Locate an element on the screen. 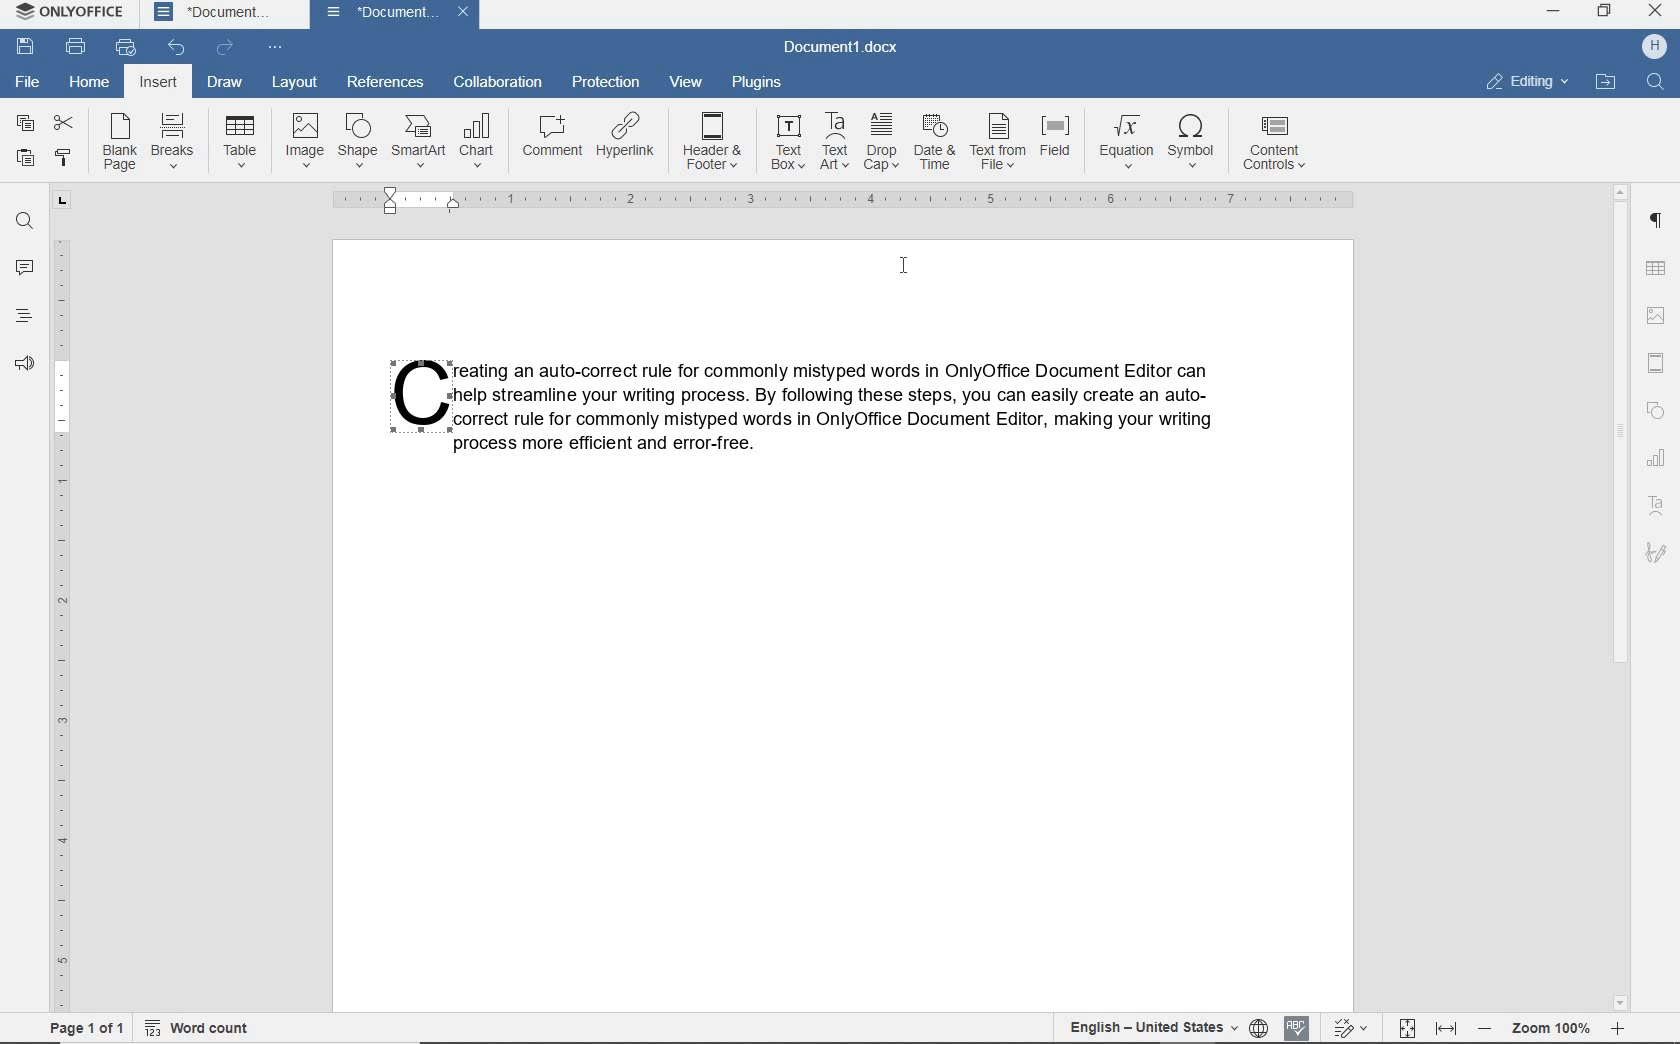 The width and height of the screenshot is (1680, 1044). editing is located at coordinates (1526, 82).